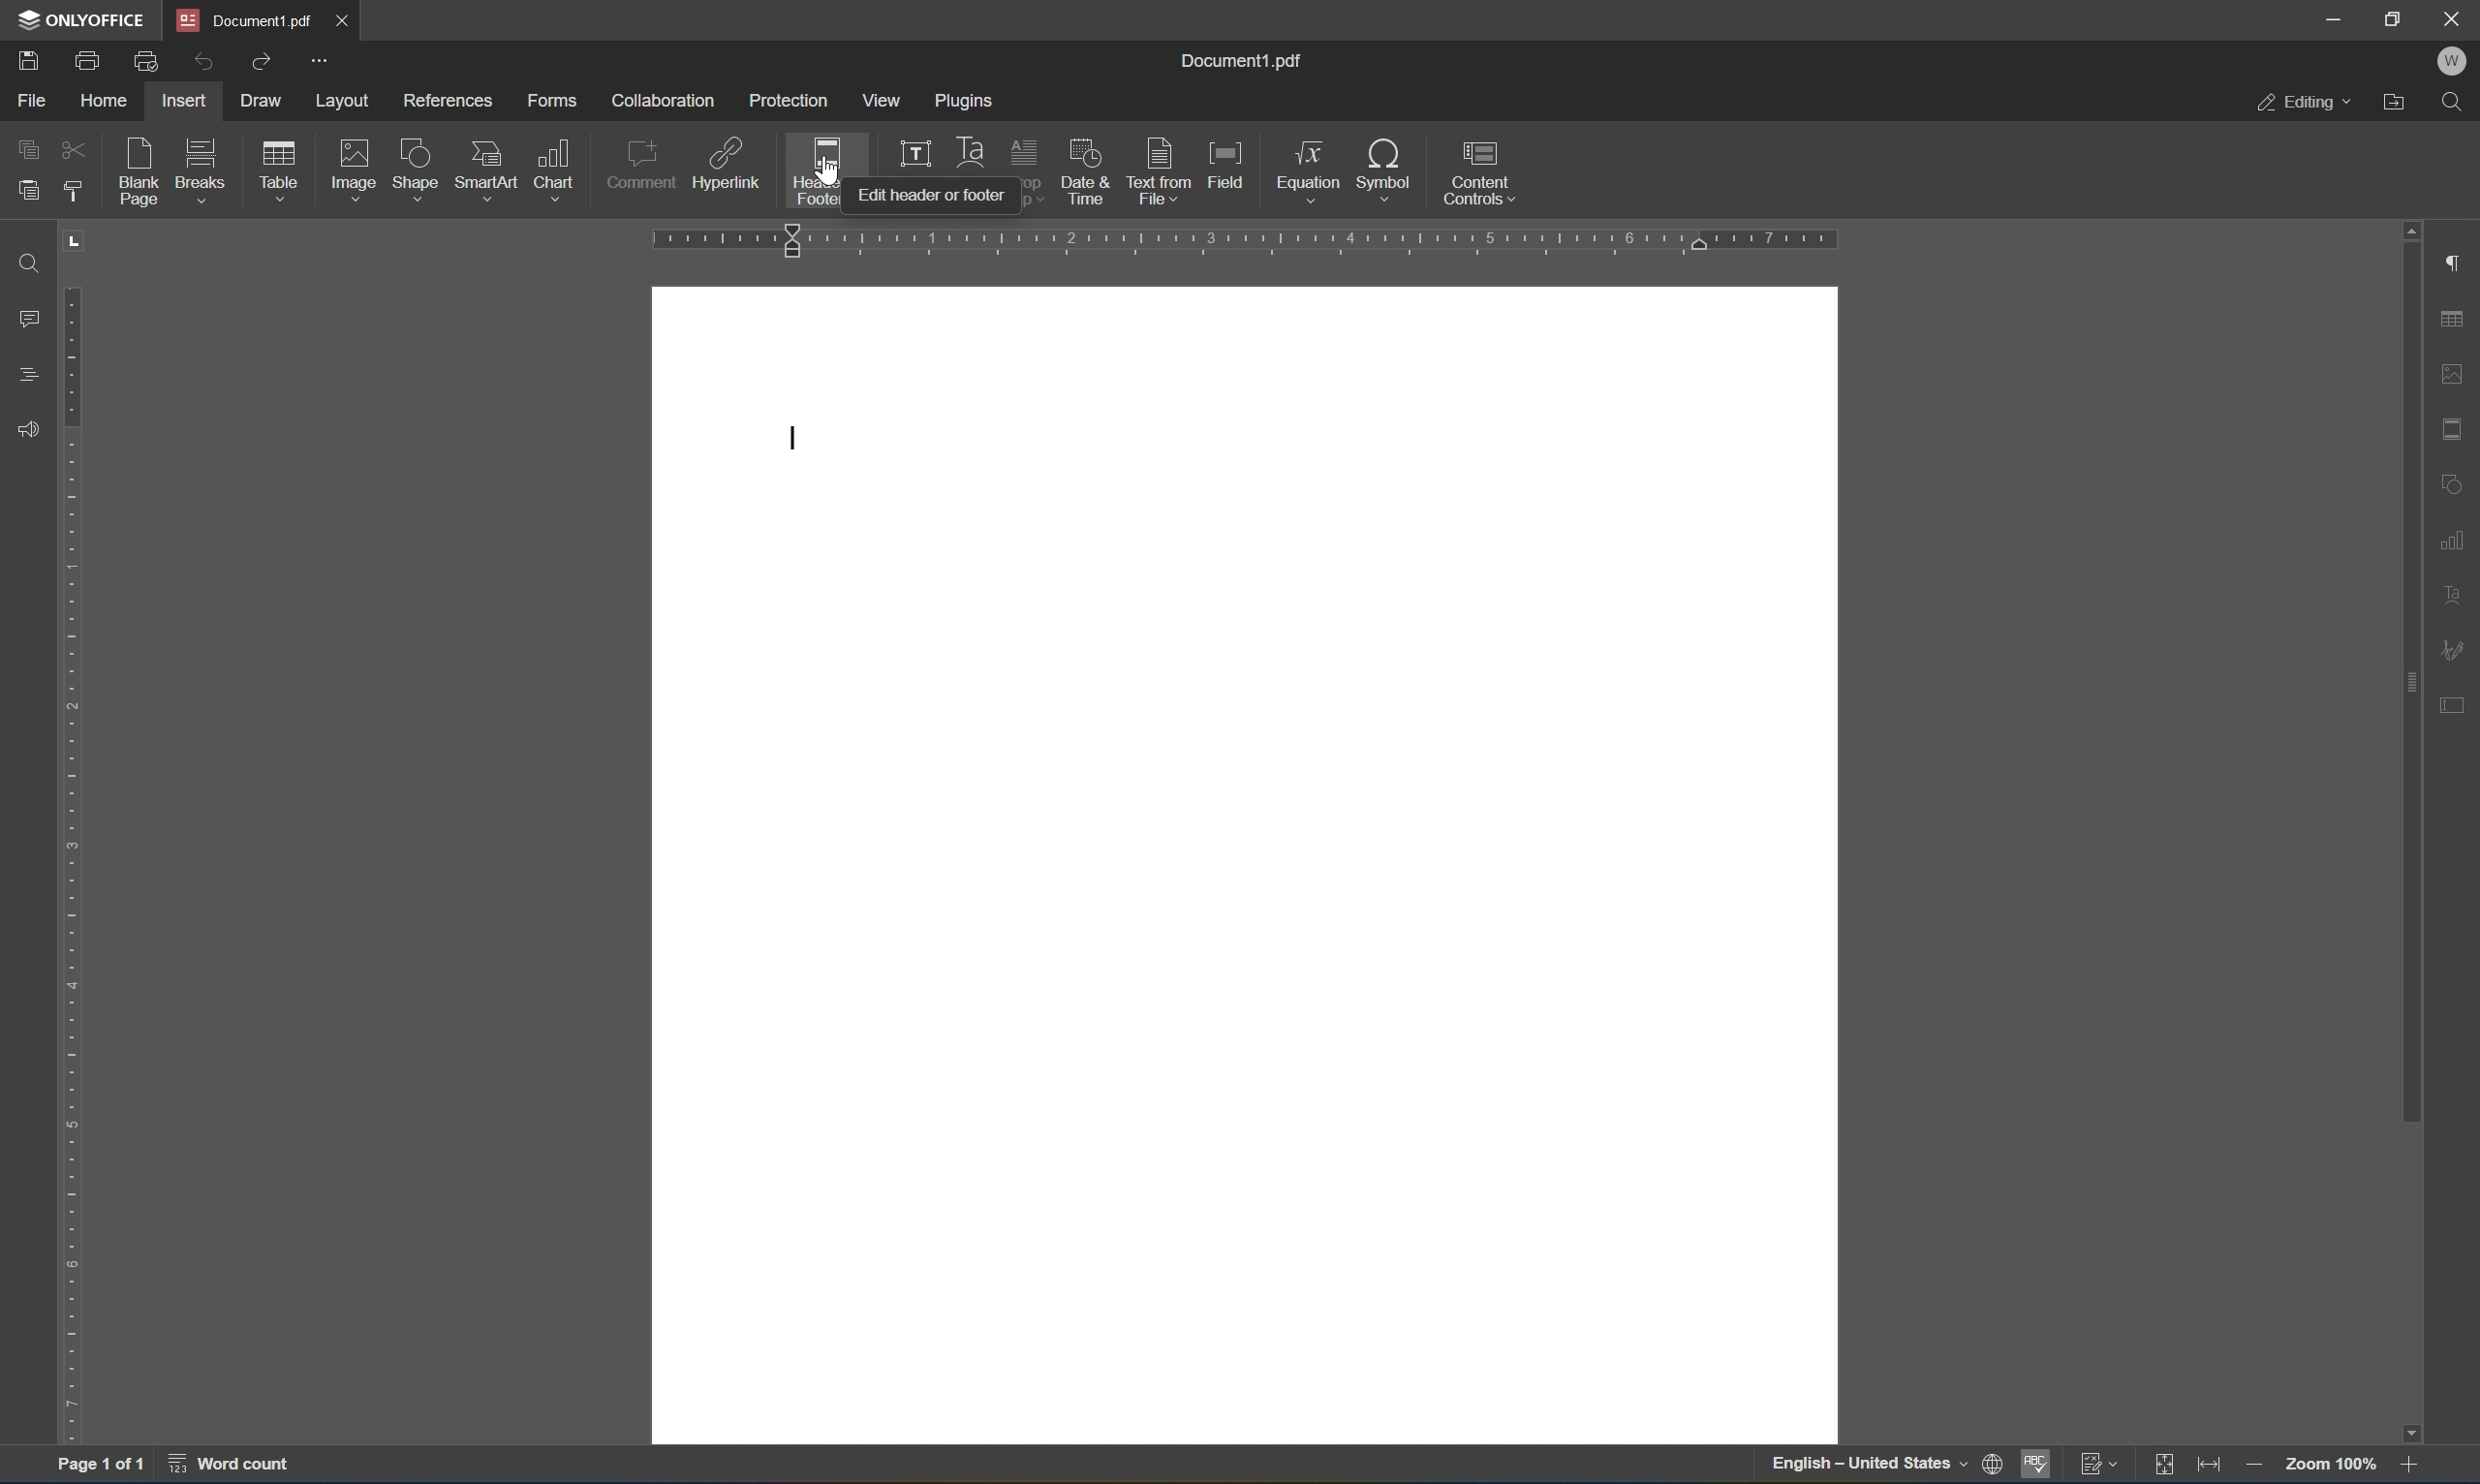 The image size is (2480, 1484). Describe the element at coordinates (969, 149) in the screenshot. I see `text art` at that location.